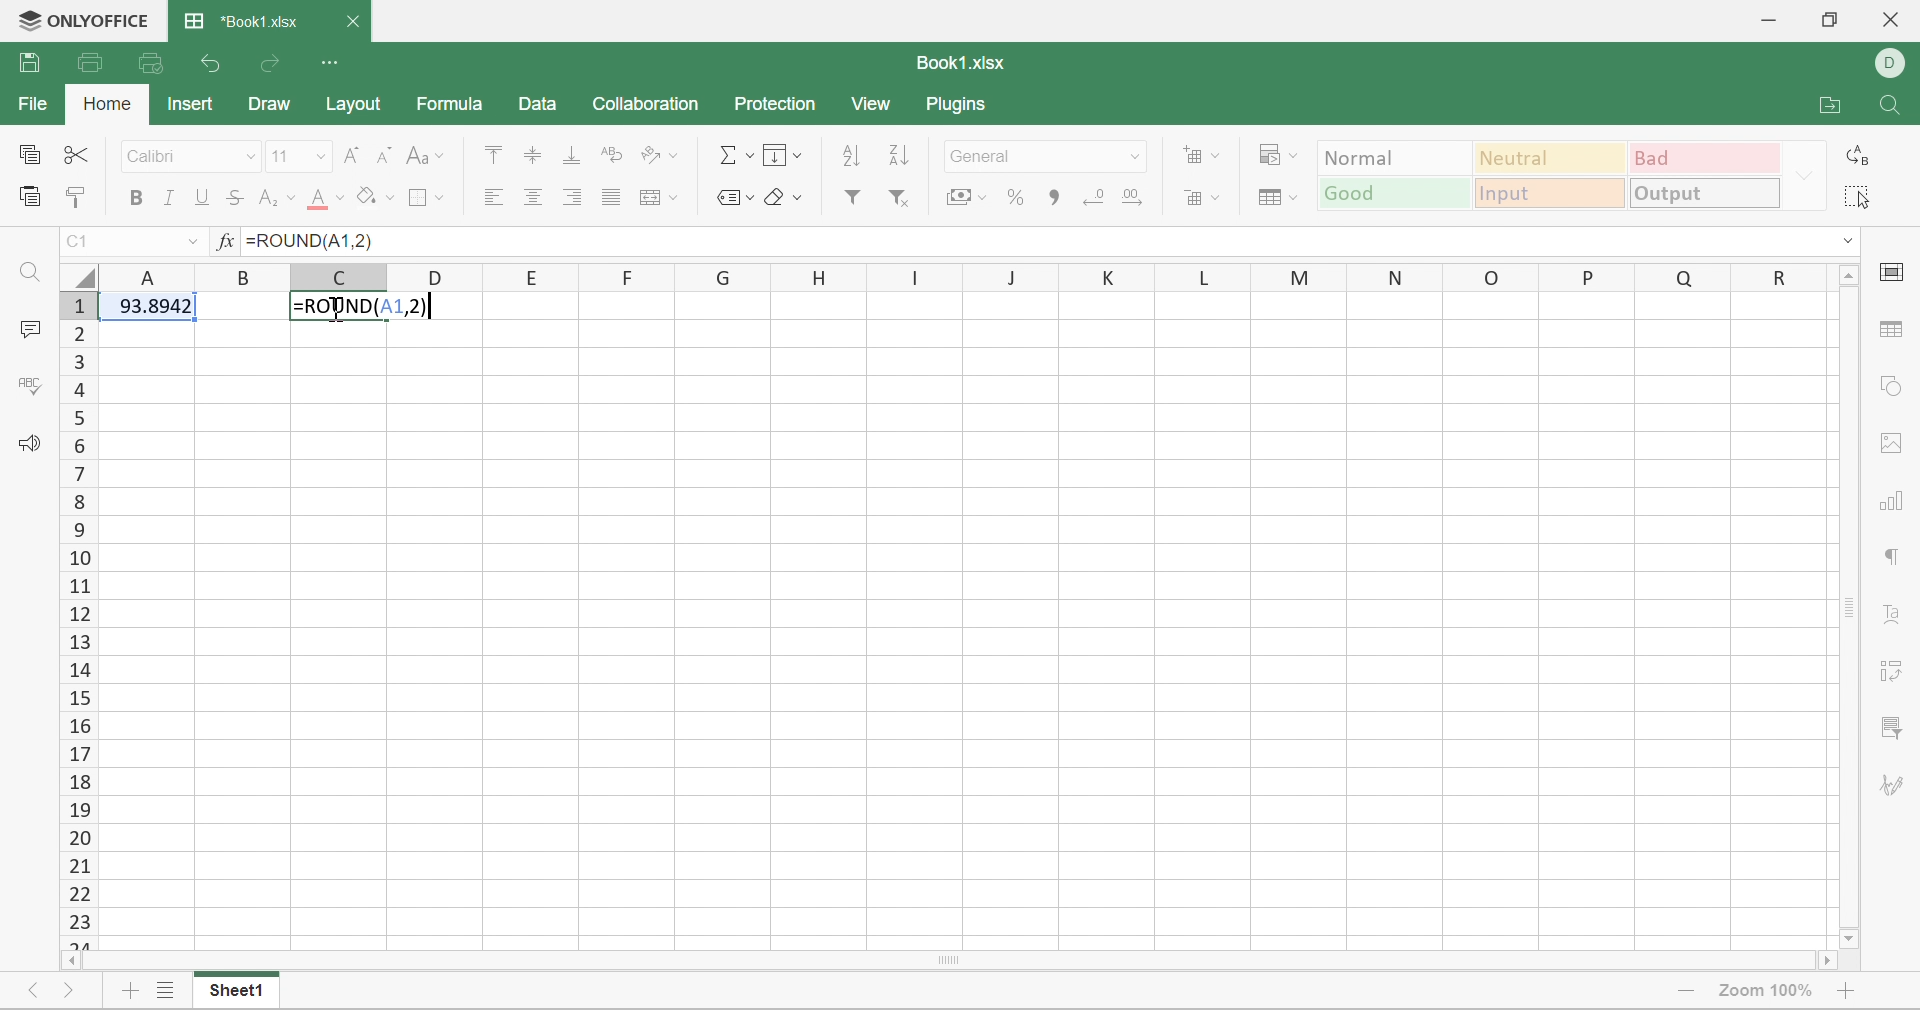  Describe the element at coordinates (375, 194) in the screenshot. I see `Fill color` at that location.